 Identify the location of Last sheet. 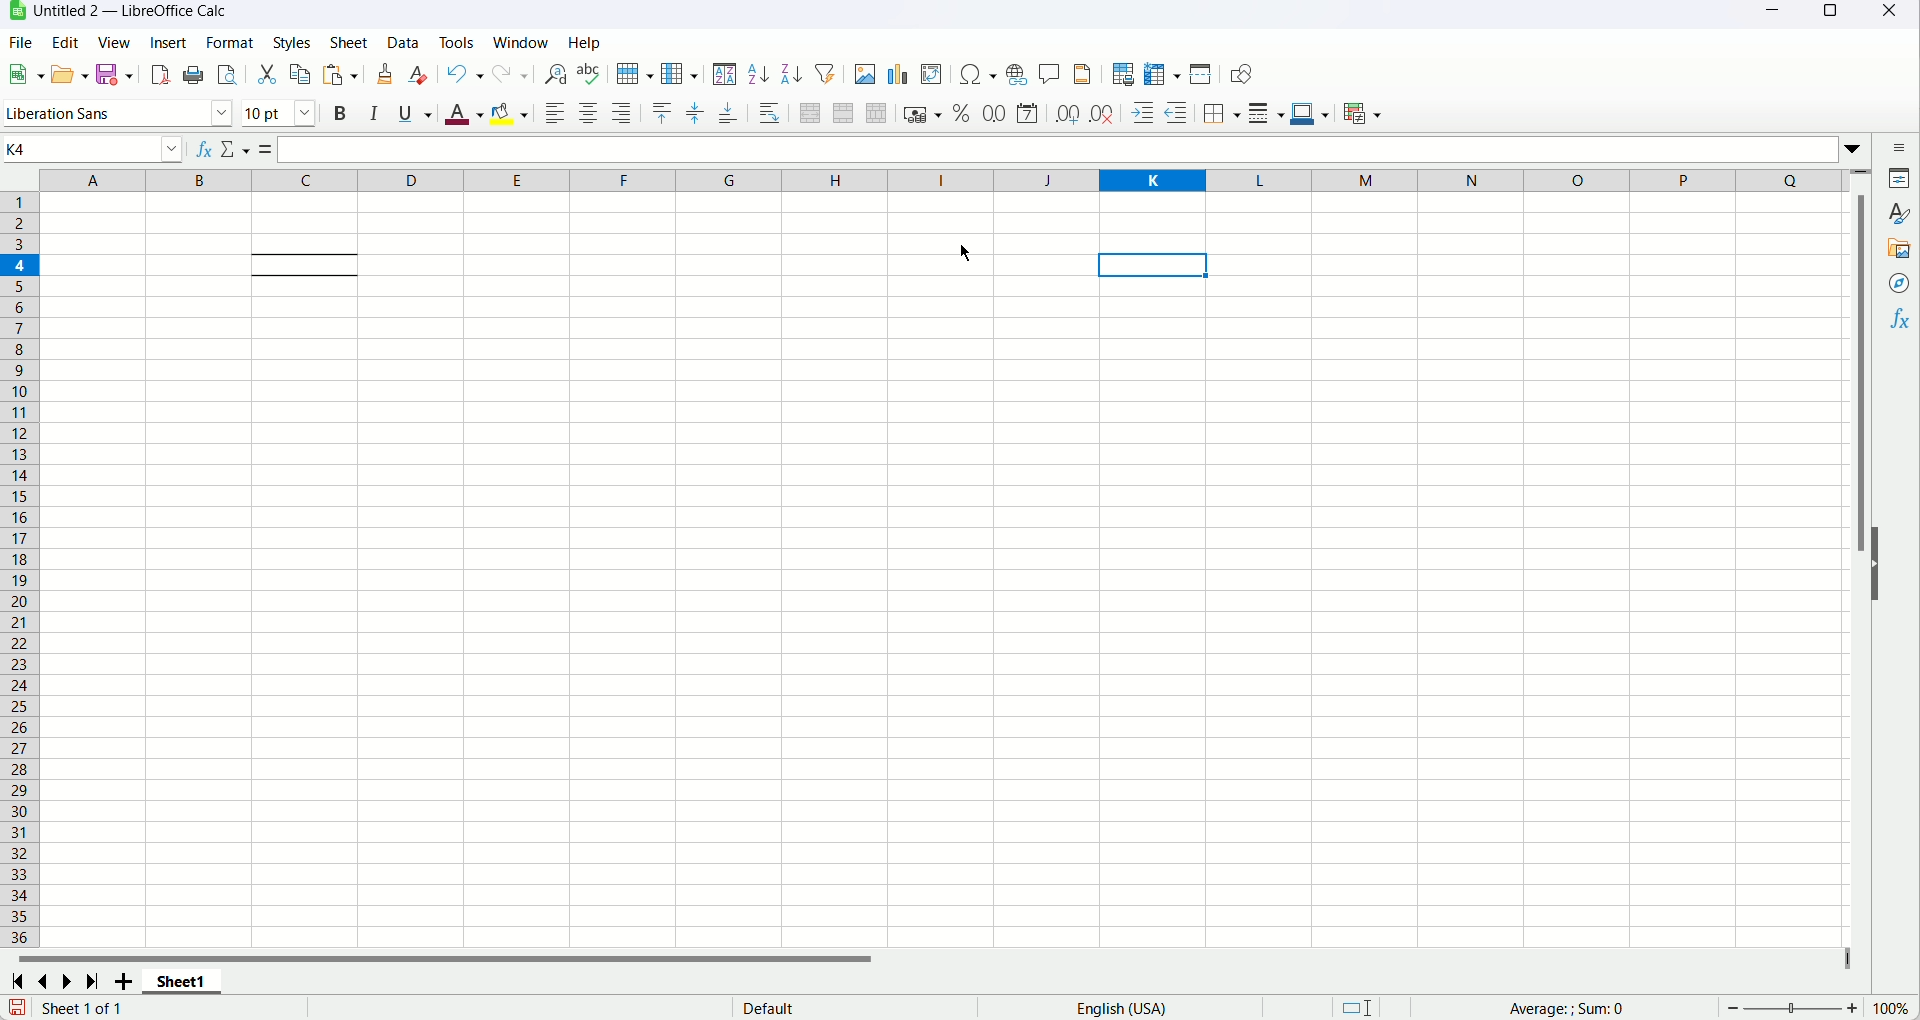
(94, 982).